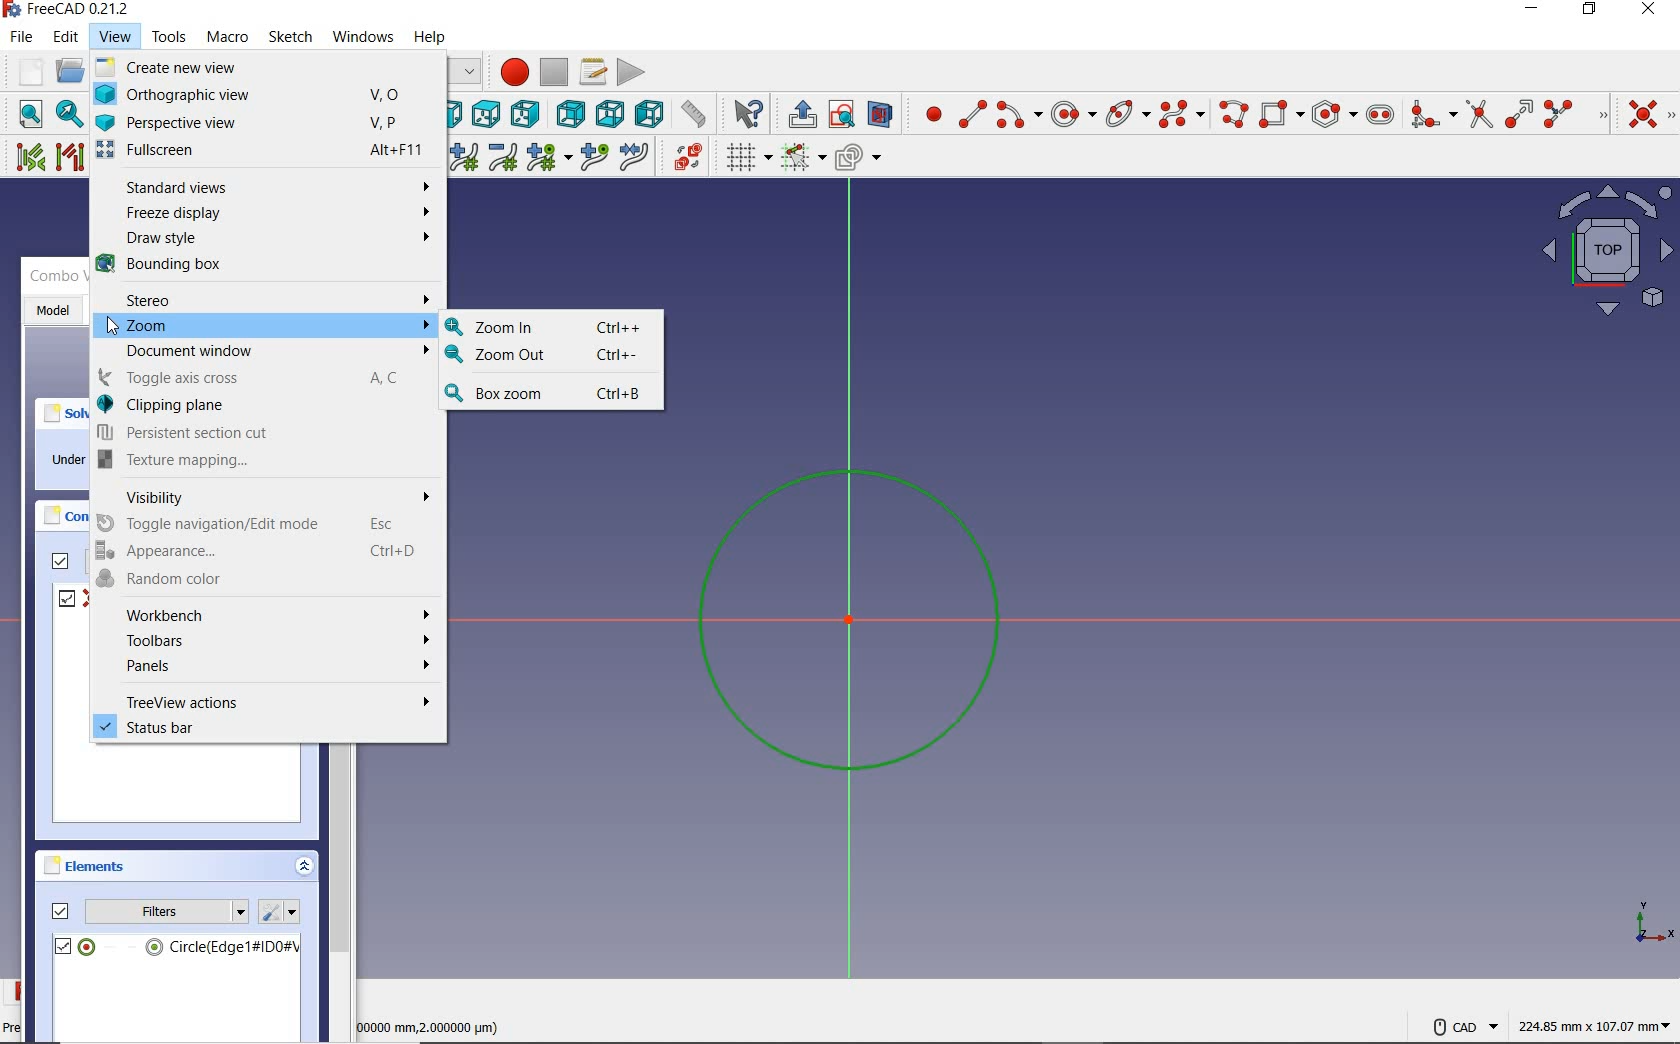 Image resolution: width=1680 pixels, height=1044 pixels. Describe the element at coordinates (633, 157) in the screenshot. I see `join curves` at that location.